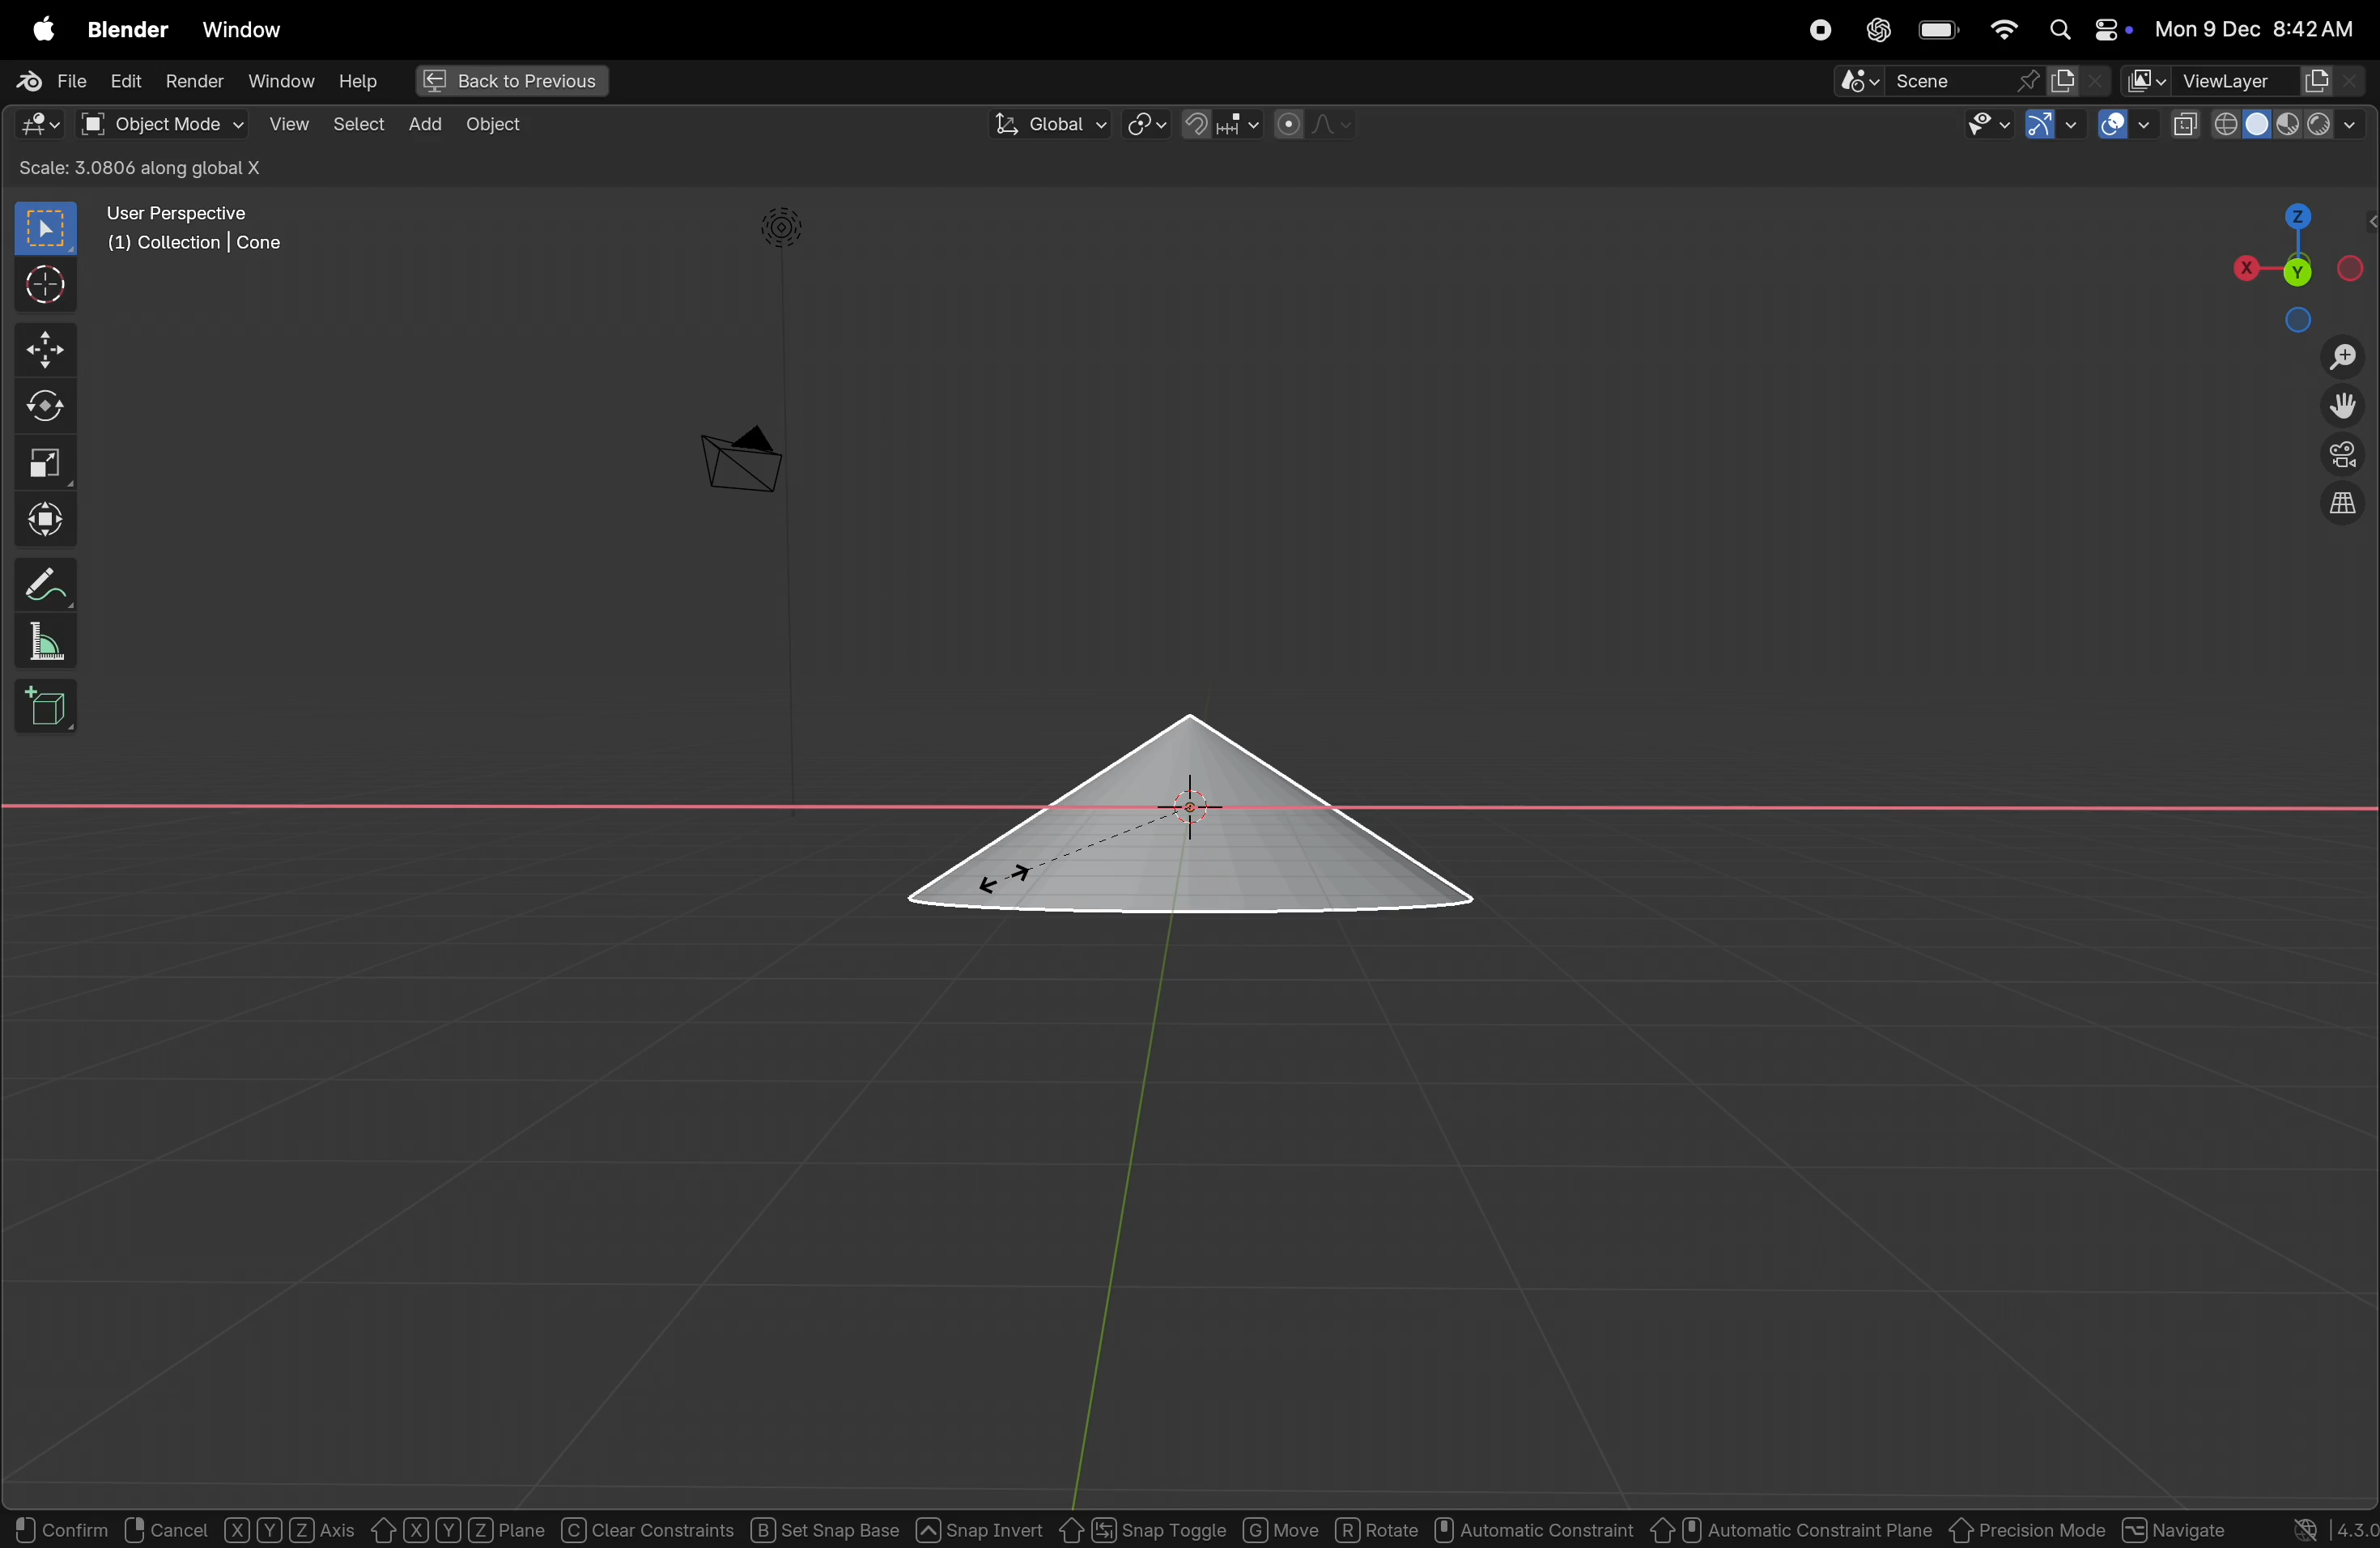  What do you see at coordinates (2254, 28) in the screenshot?
I see `date and time` at bounding box center [2254, 28].